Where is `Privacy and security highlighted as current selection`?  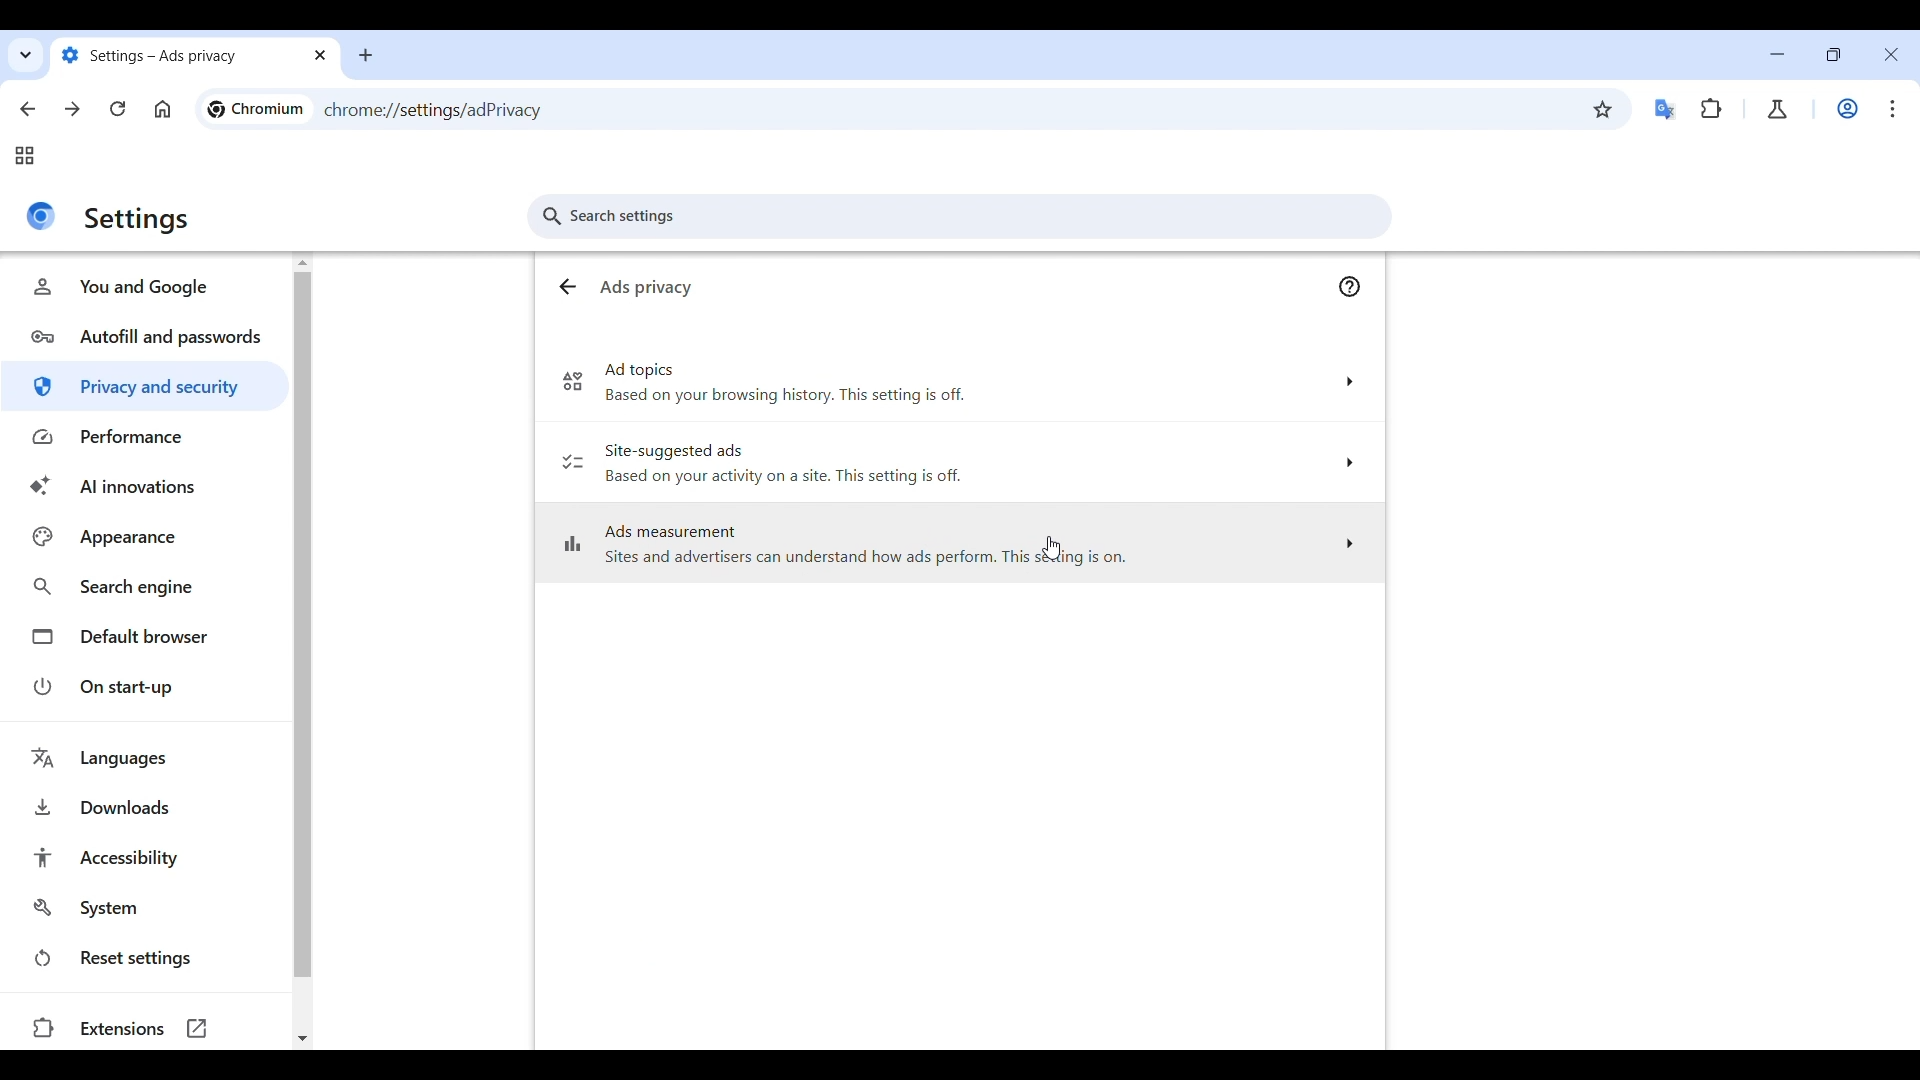
Privacy and security highlighted as current selection is located at coordinates (146, 386).